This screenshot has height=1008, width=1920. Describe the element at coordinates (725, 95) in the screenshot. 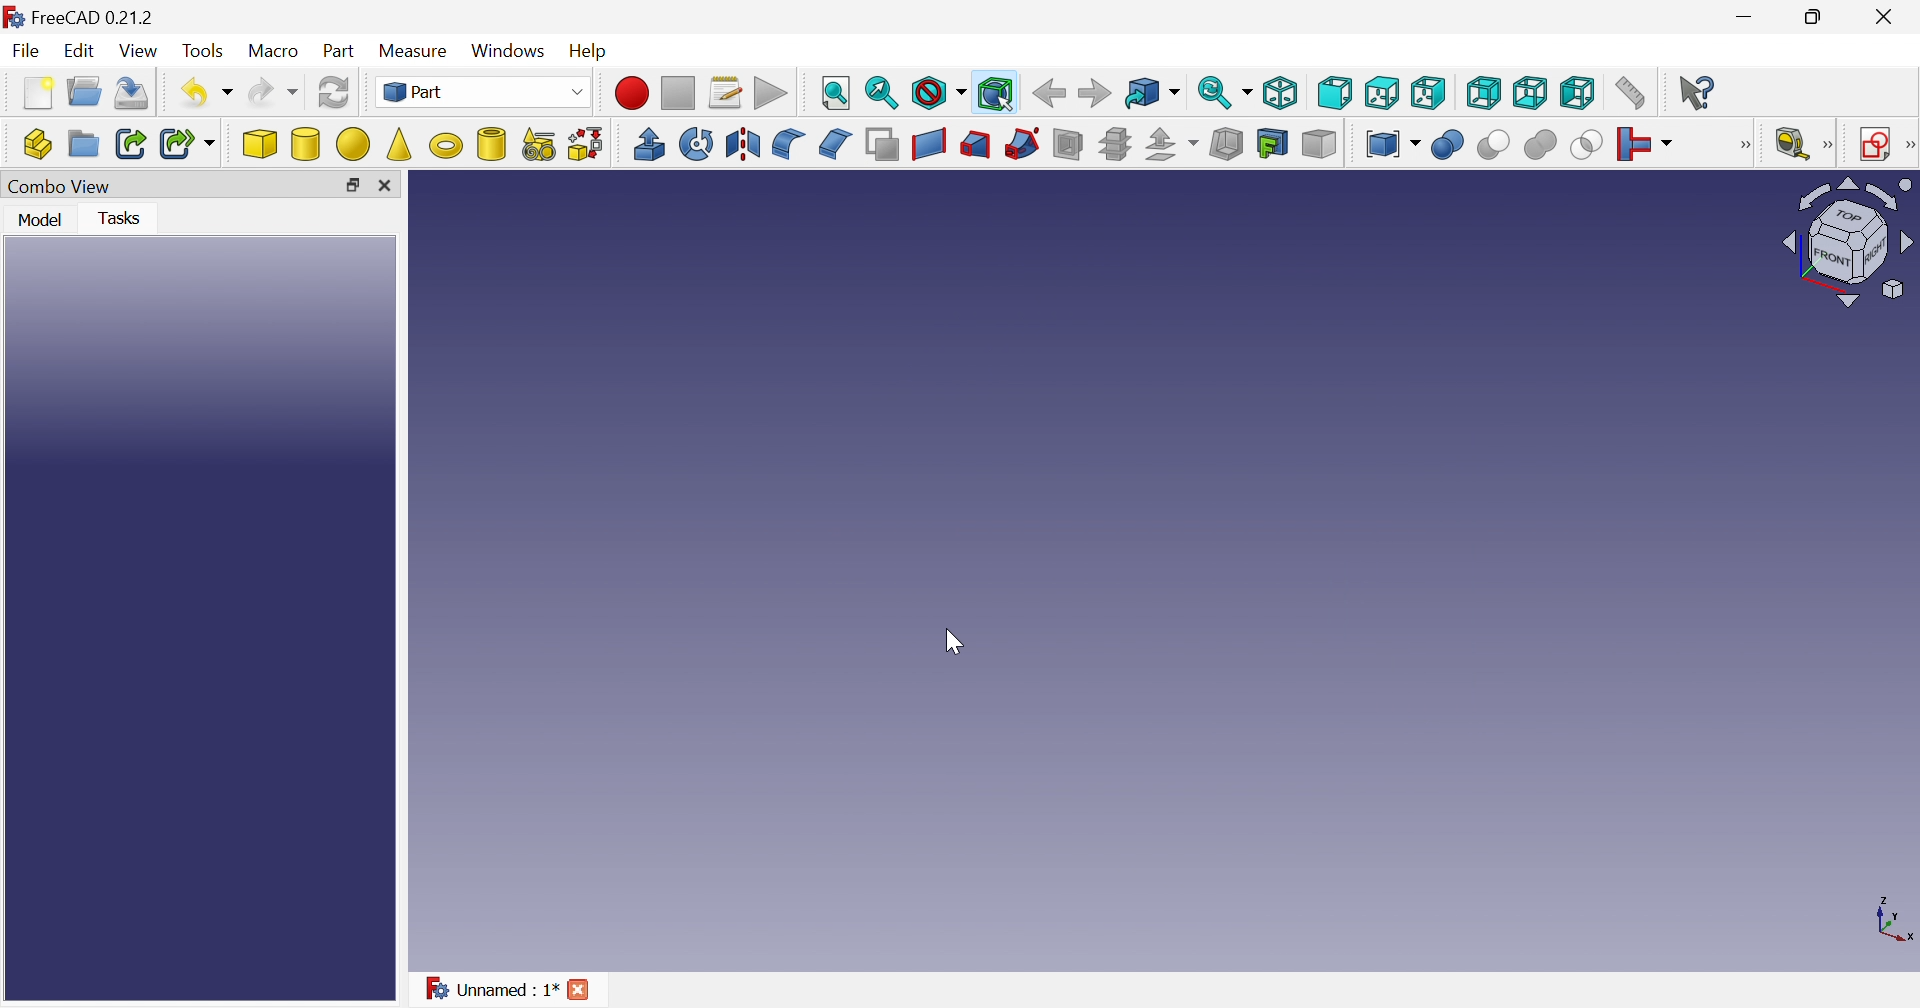

I see `Macros...` at that location.